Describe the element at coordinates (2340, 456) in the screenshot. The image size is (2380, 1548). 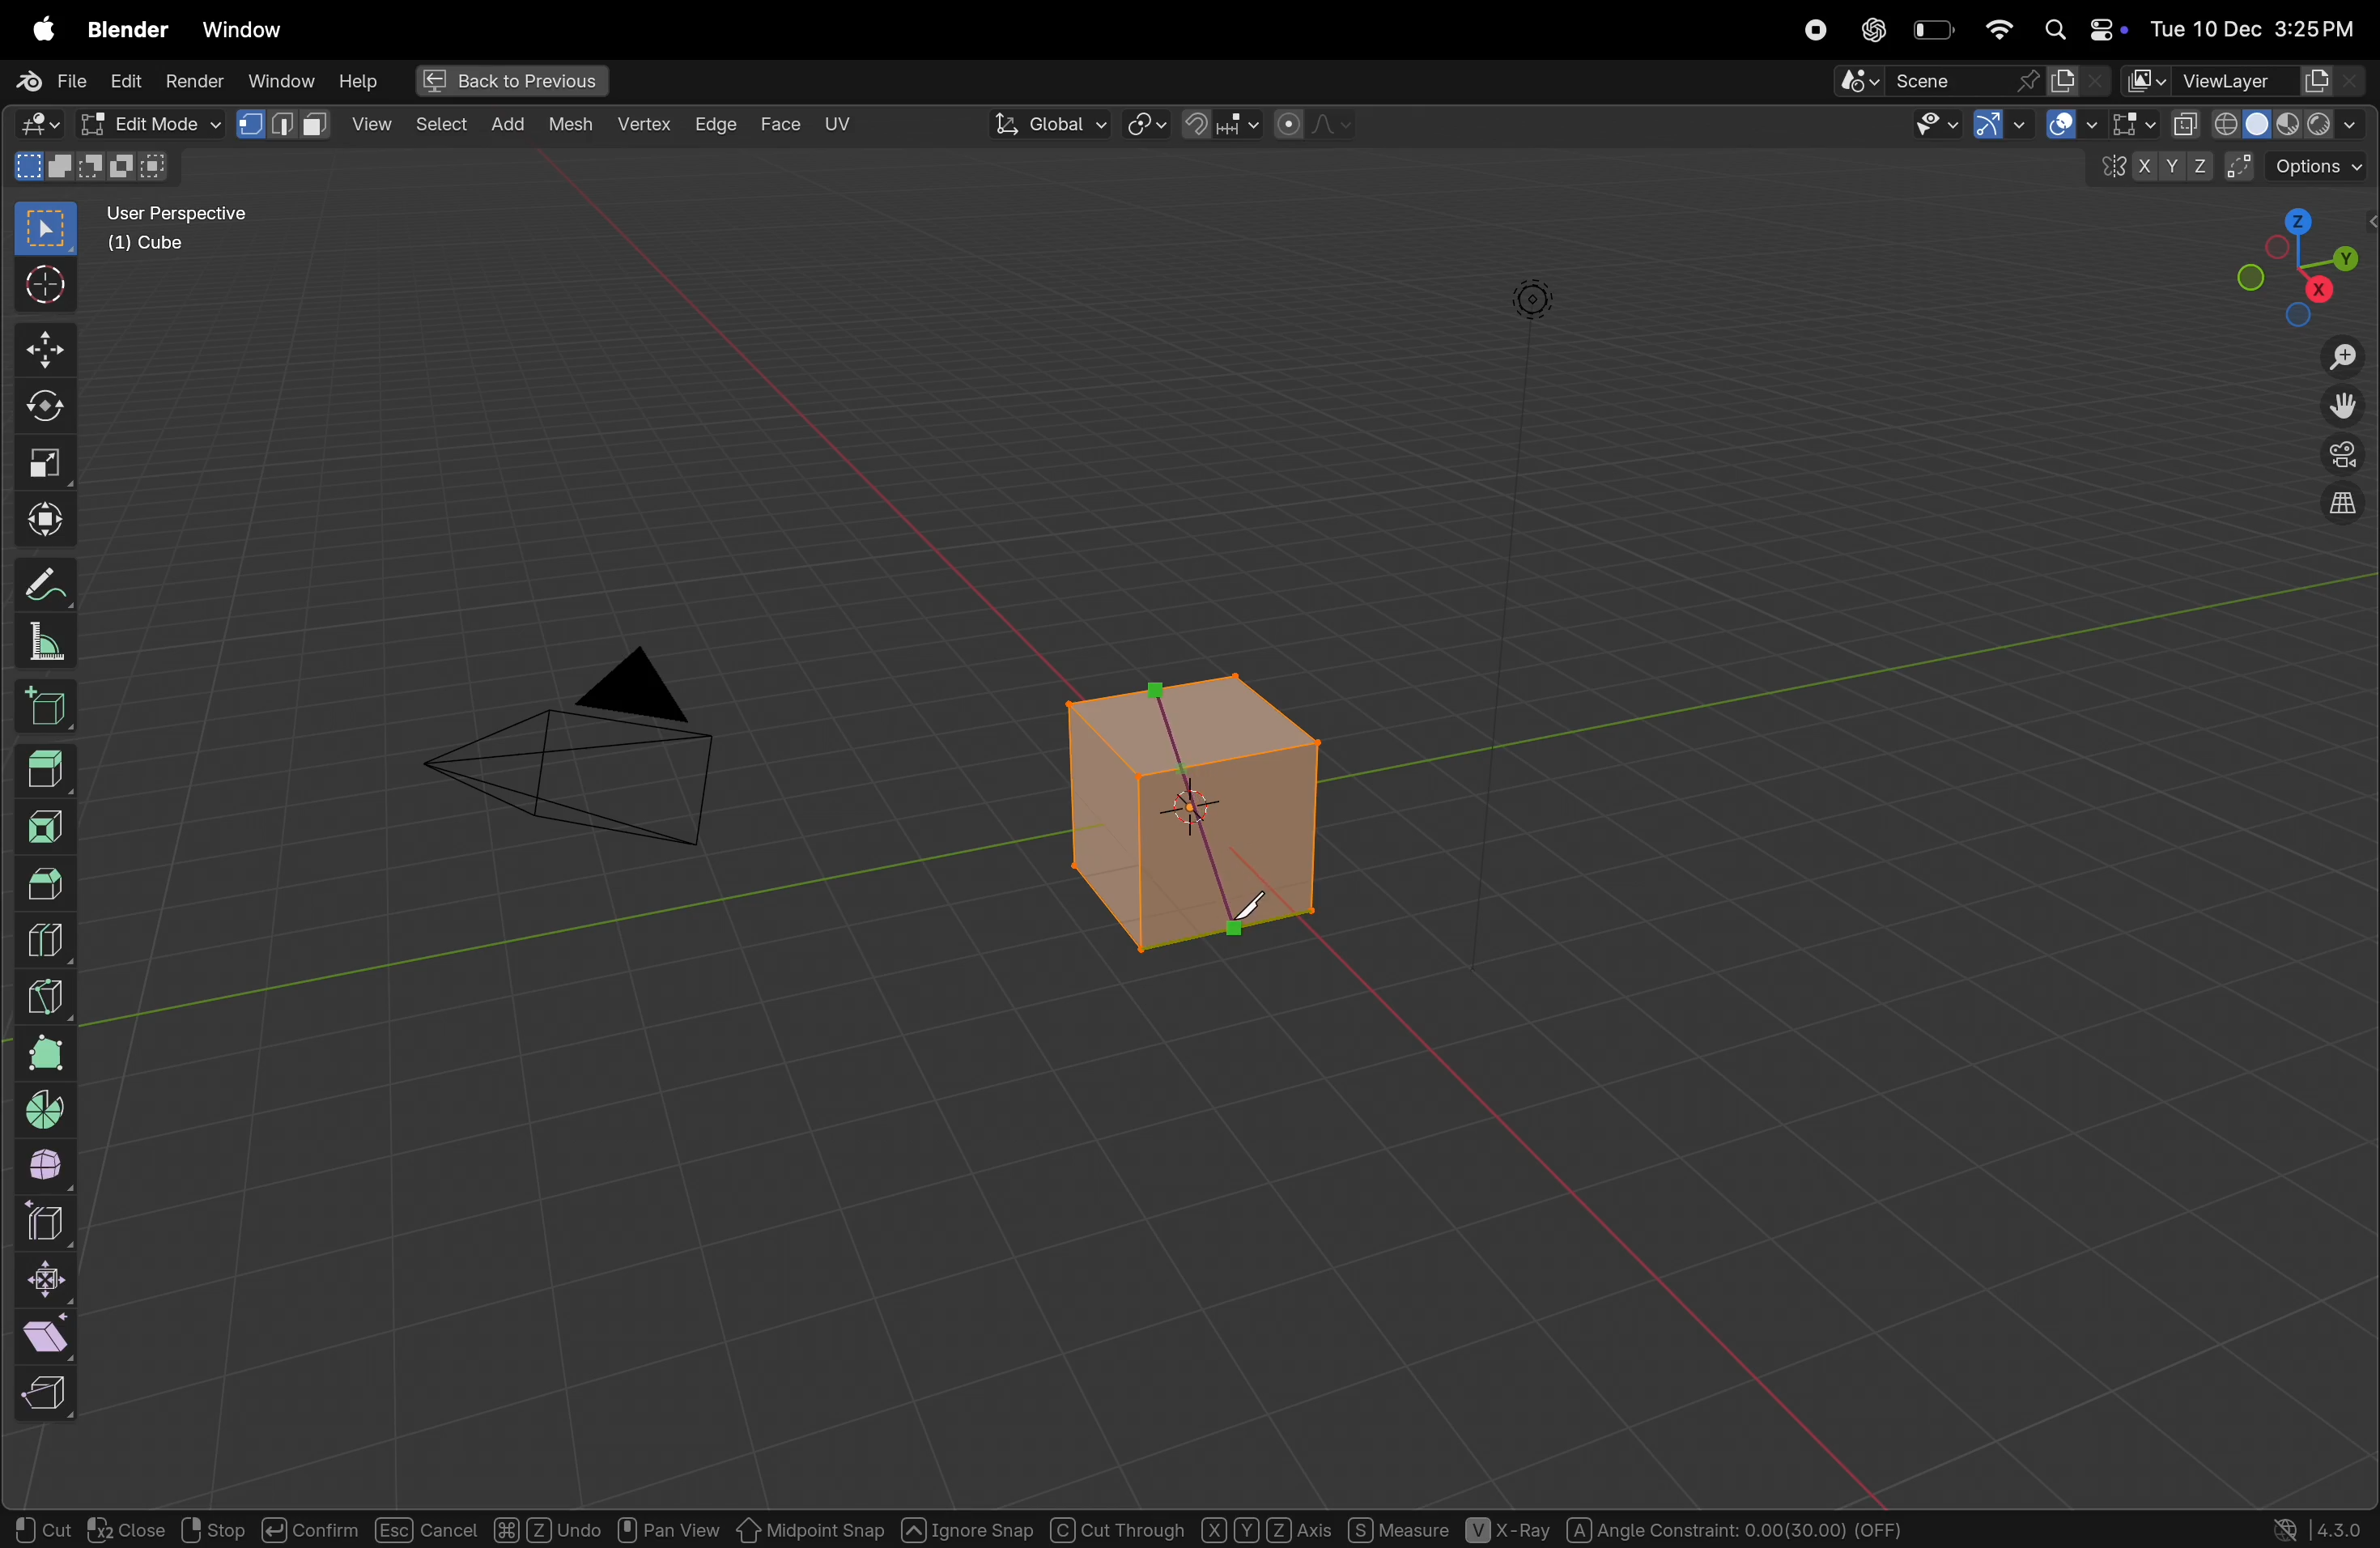
I see `toggle camera` at that location.